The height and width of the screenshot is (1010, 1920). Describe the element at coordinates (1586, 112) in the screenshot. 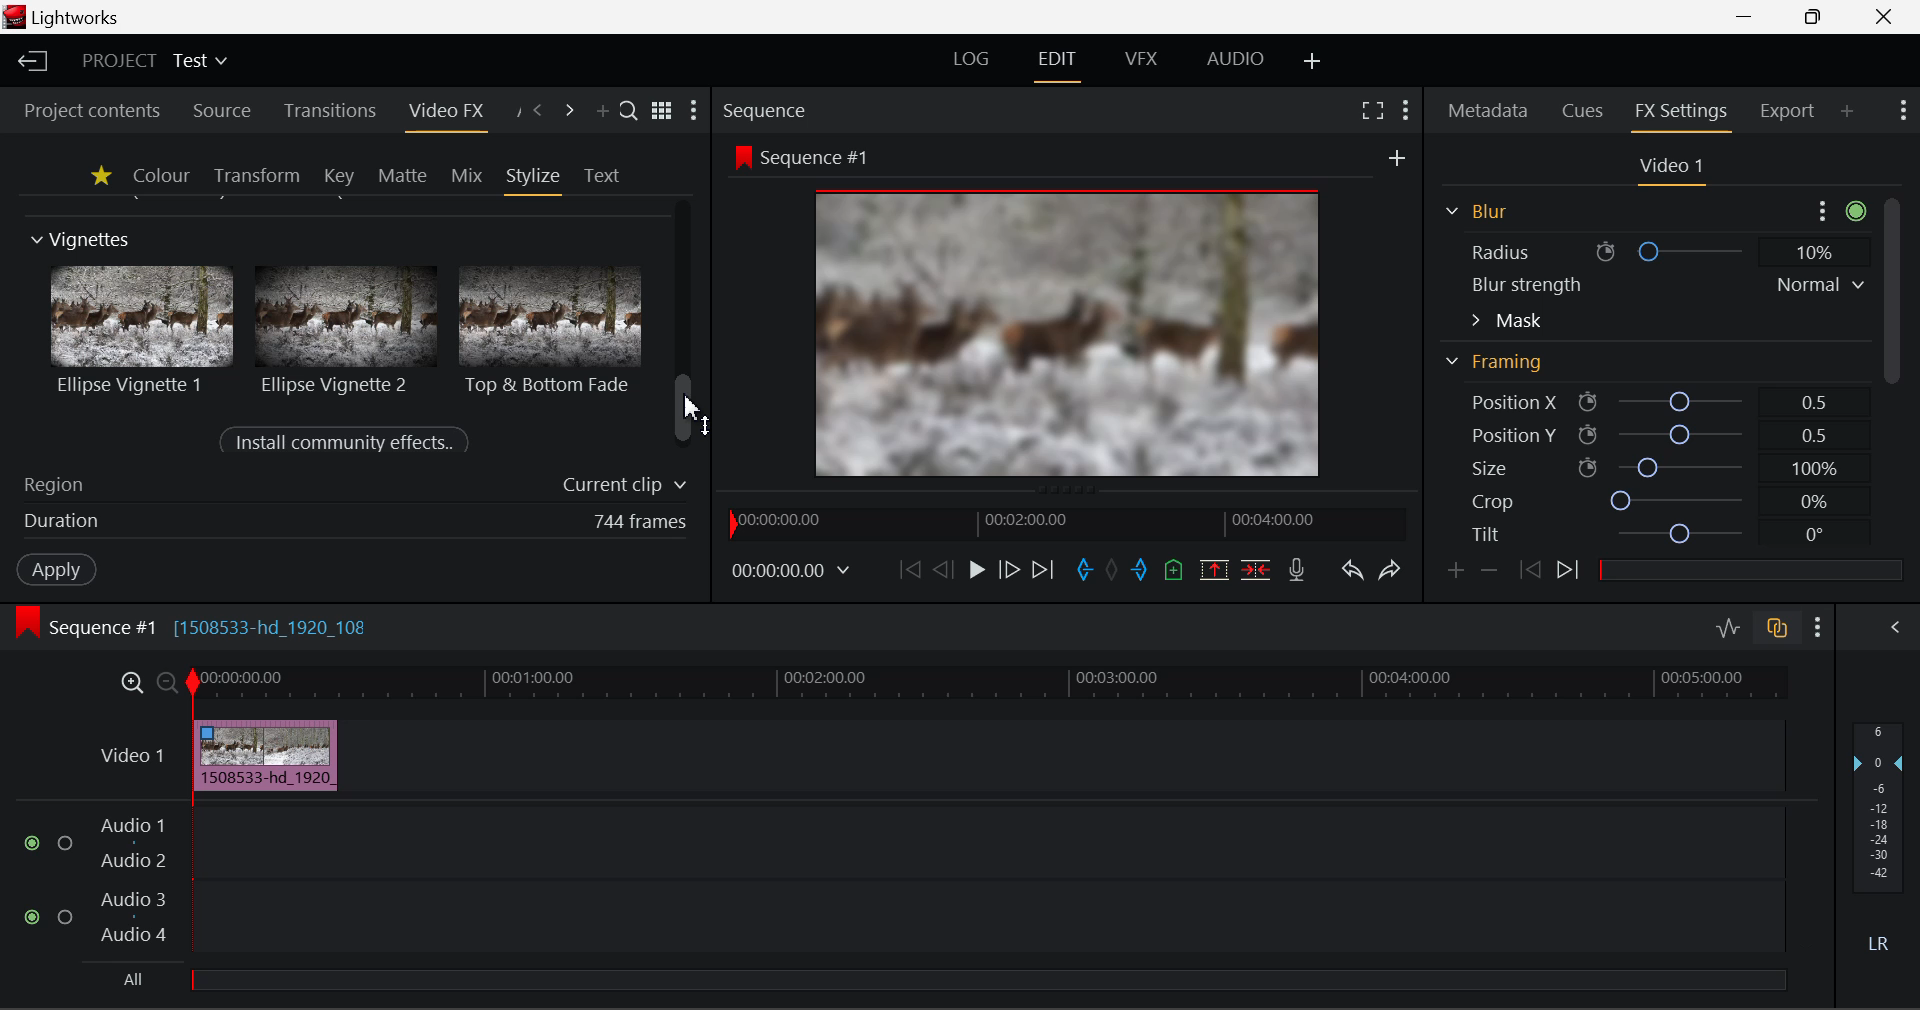

I see `Cues` at that location.